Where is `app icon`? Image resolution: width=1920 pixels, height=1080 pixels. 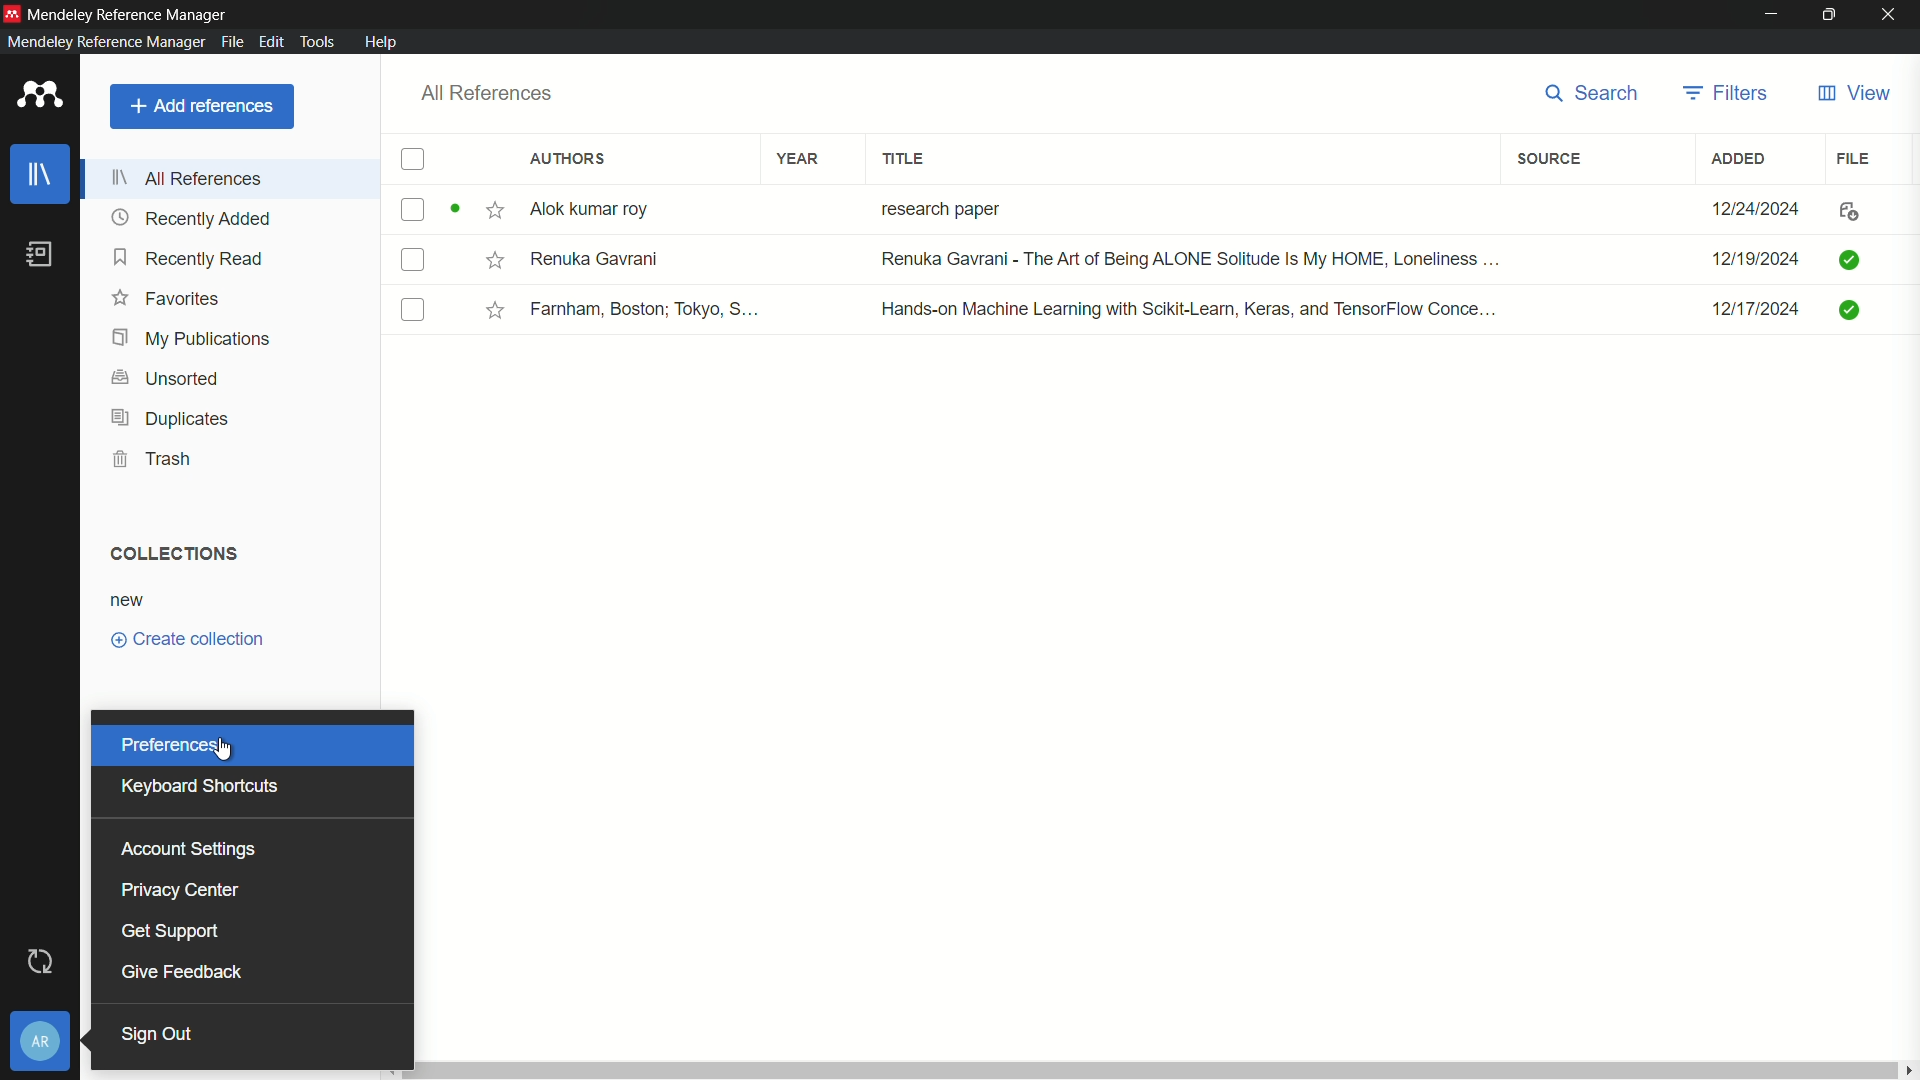 app icon is located at coordinates (12, 12).